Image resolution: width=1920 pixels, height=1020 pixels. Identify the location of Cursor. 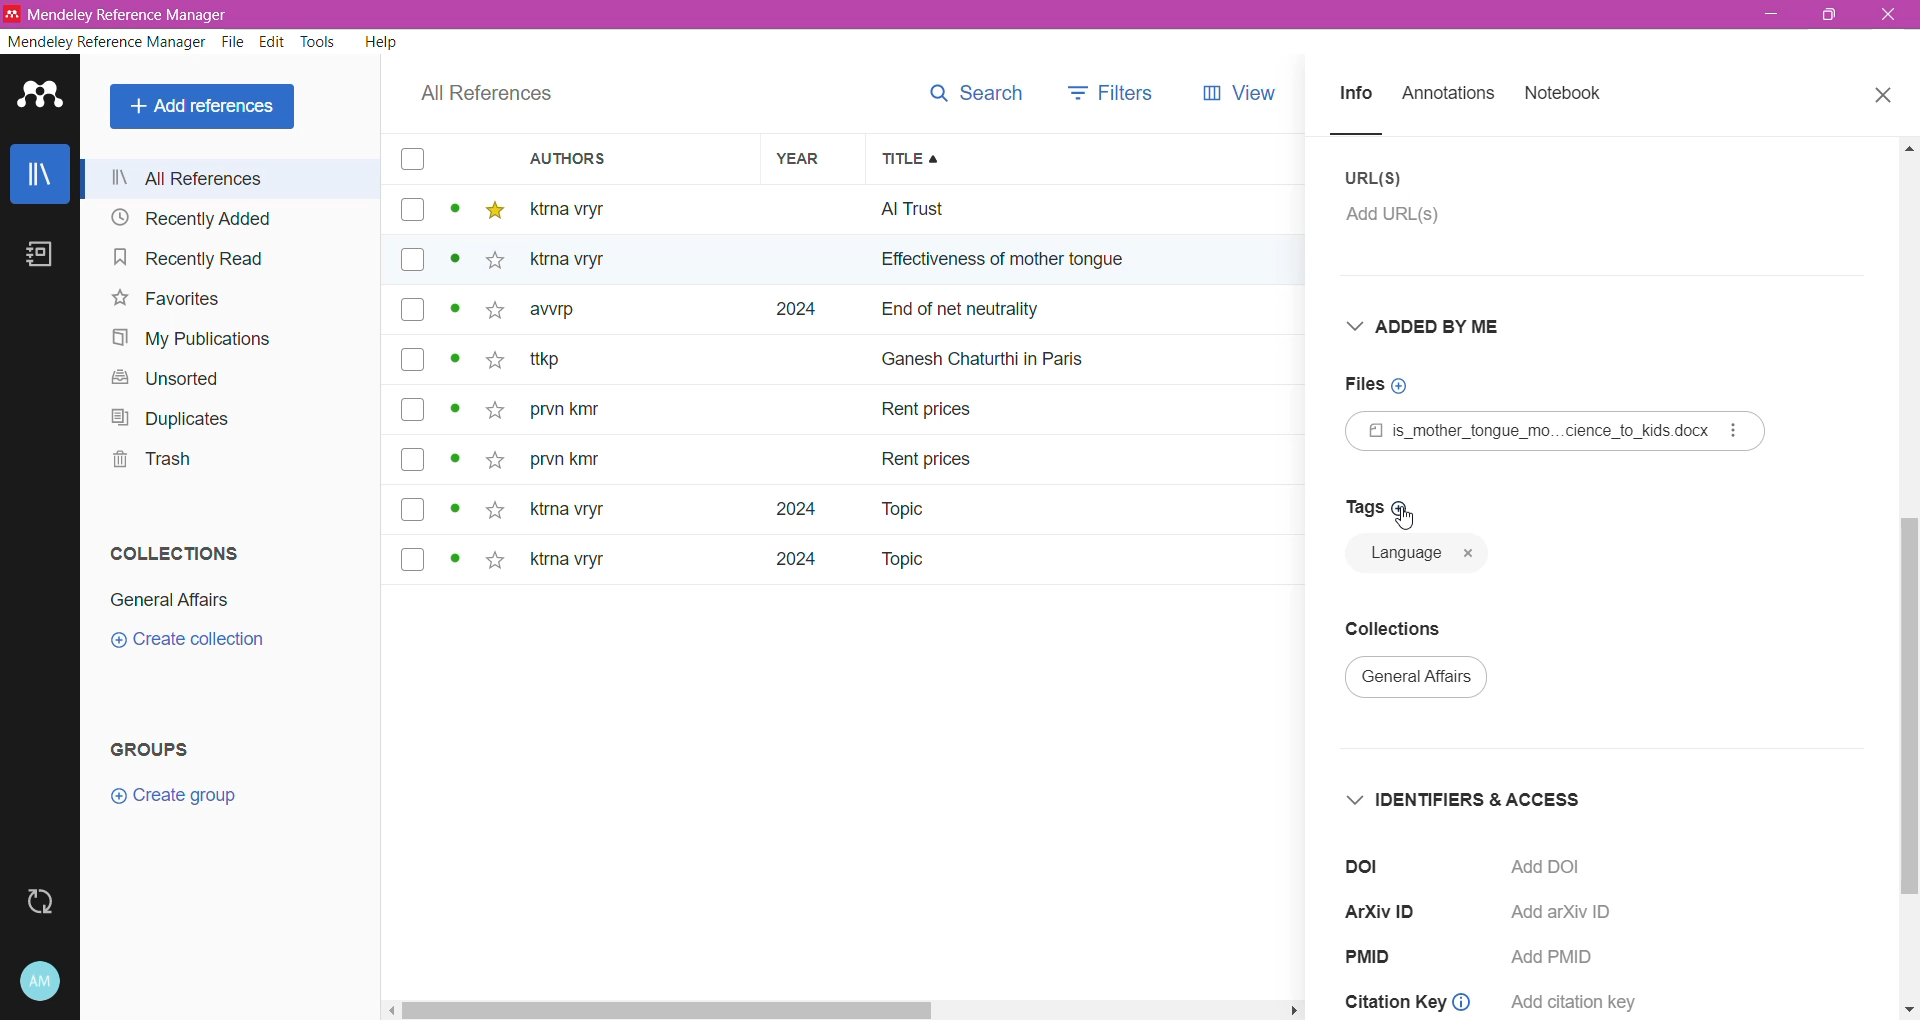
(1406, 517).